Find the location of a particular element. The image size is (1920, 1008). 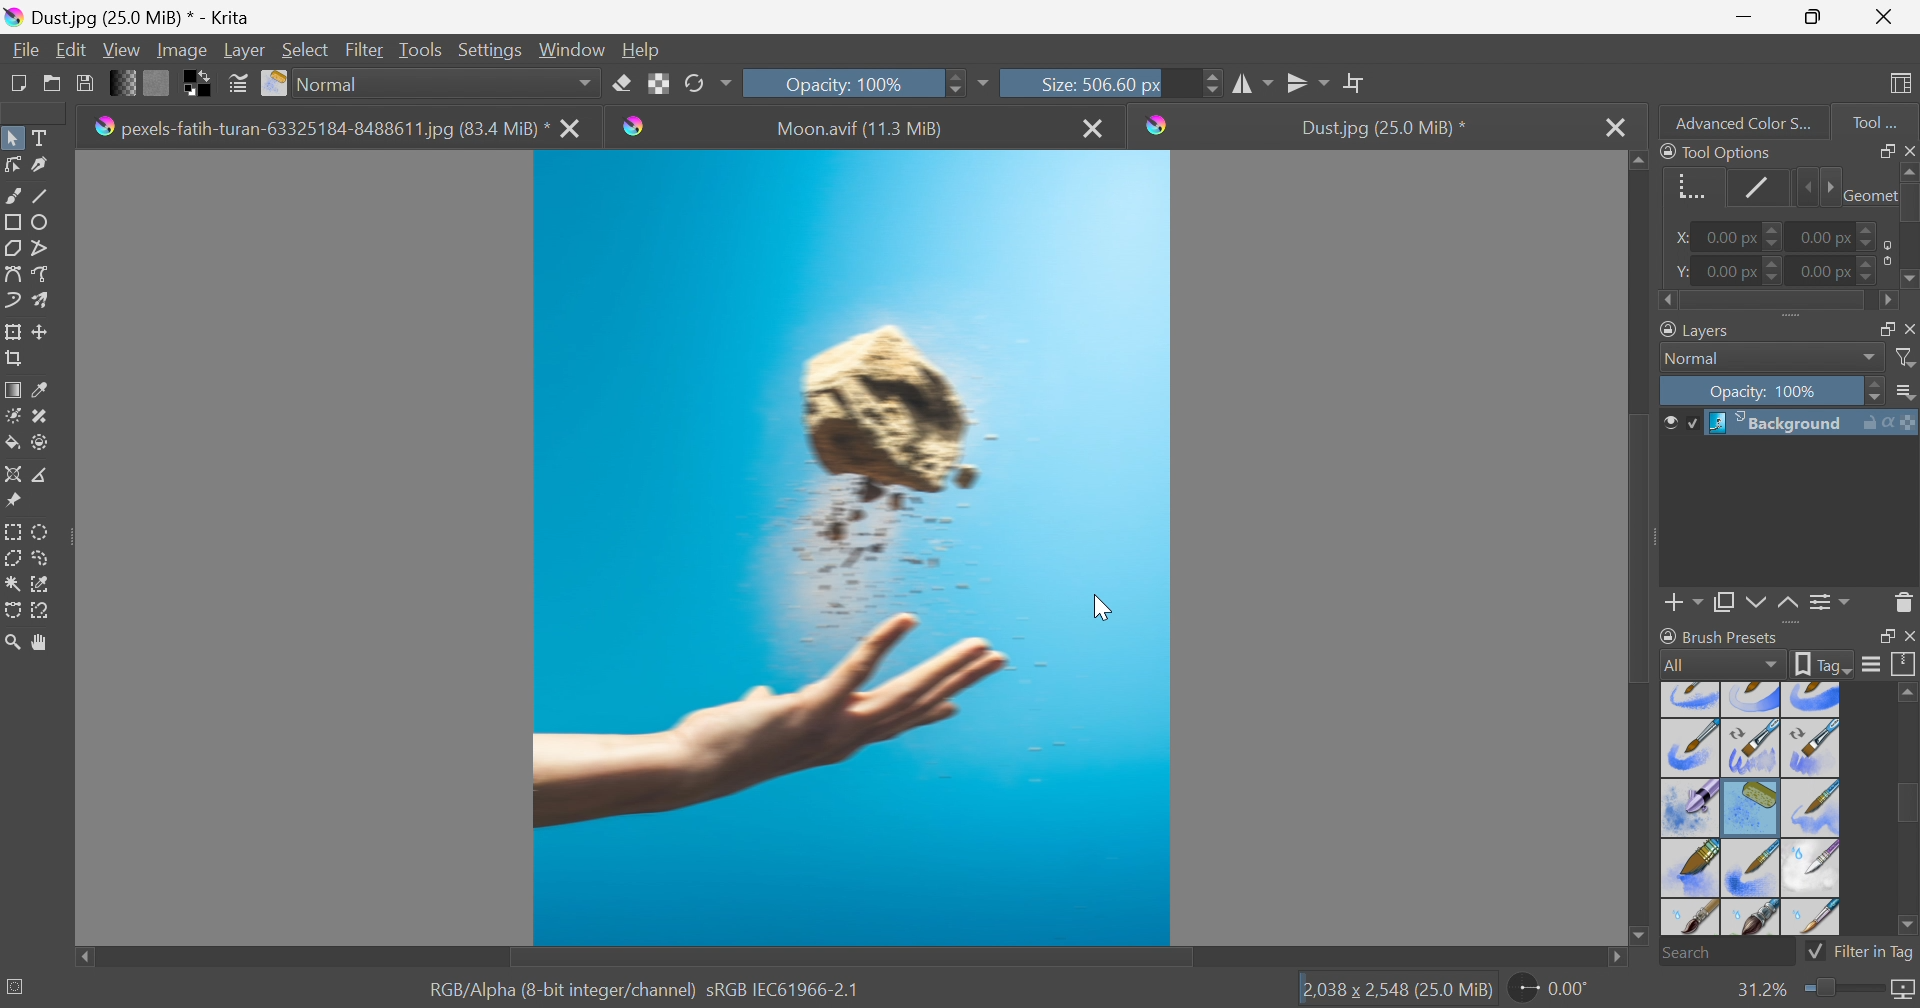

0.00 px is located at coordinates (1728, 238).